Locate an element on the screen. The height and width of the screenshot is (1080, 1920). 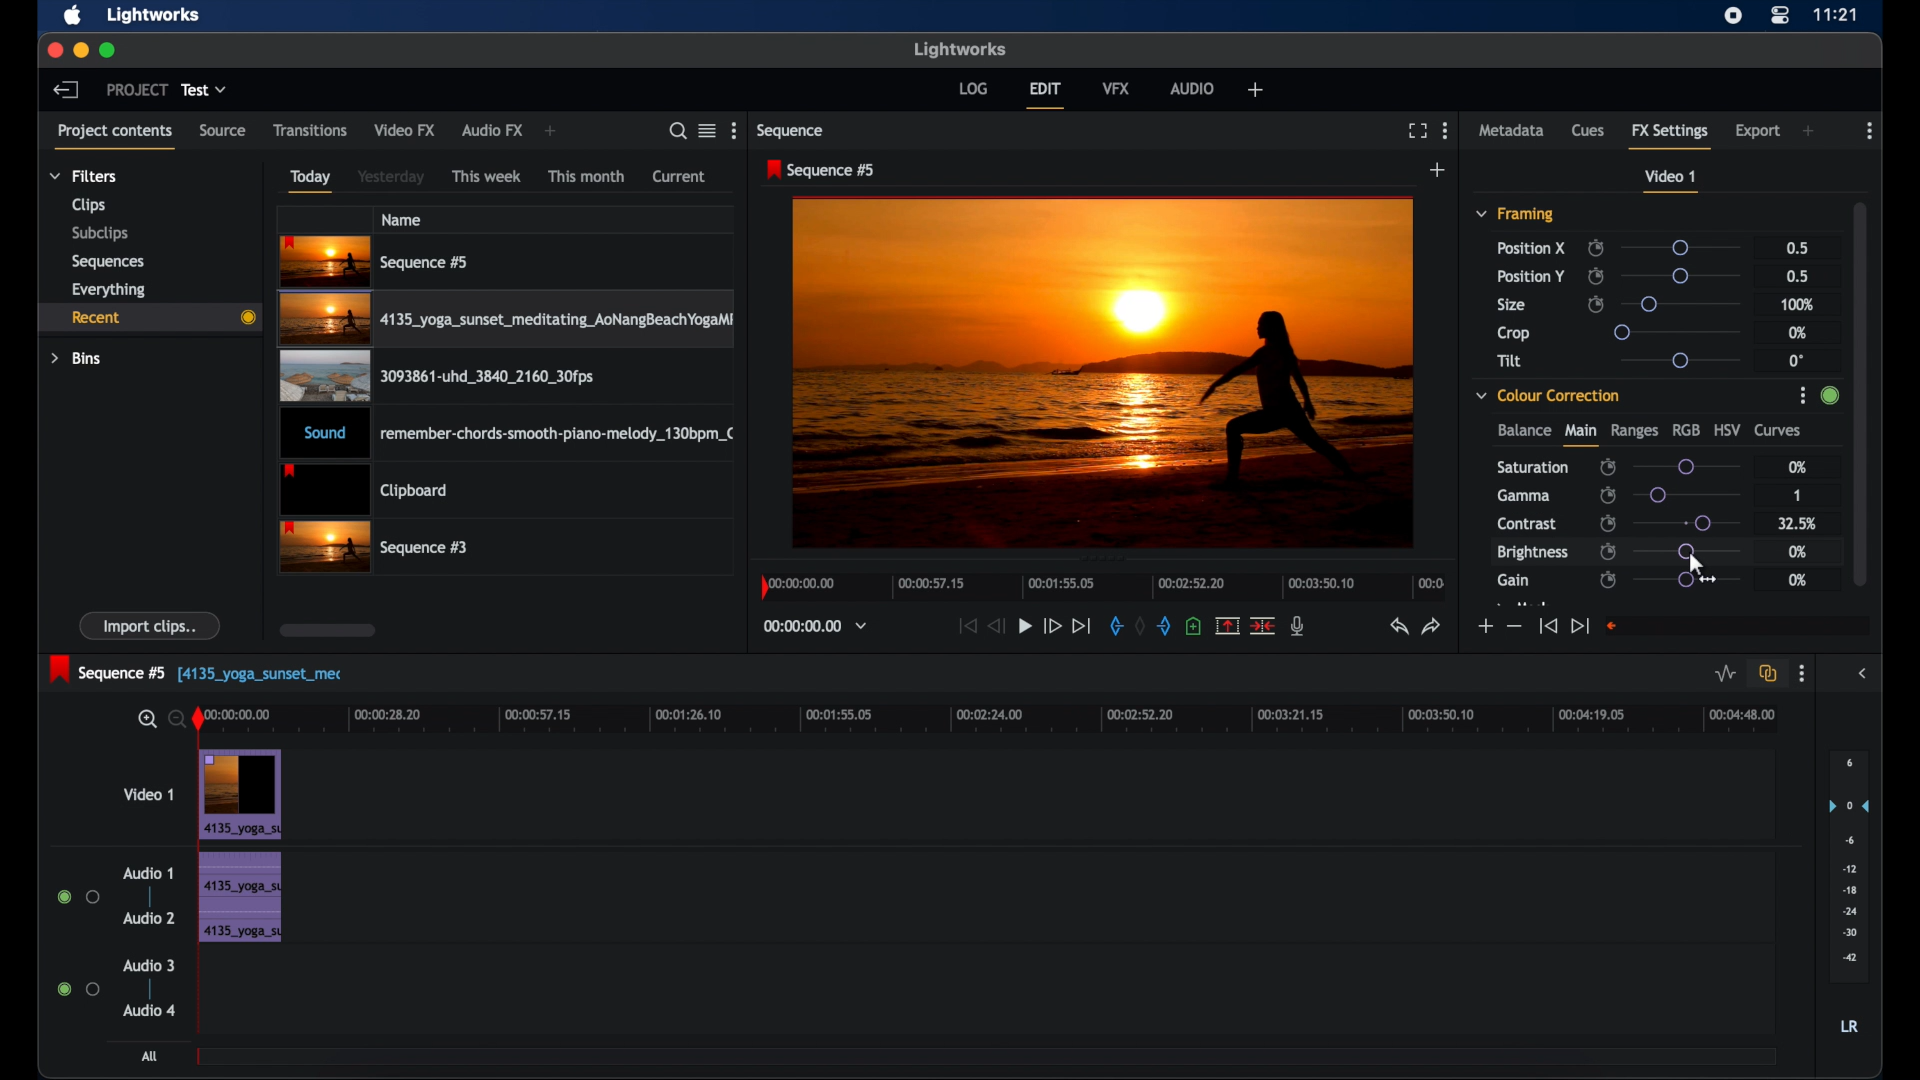
slider is located at coordinates (1674, 332).